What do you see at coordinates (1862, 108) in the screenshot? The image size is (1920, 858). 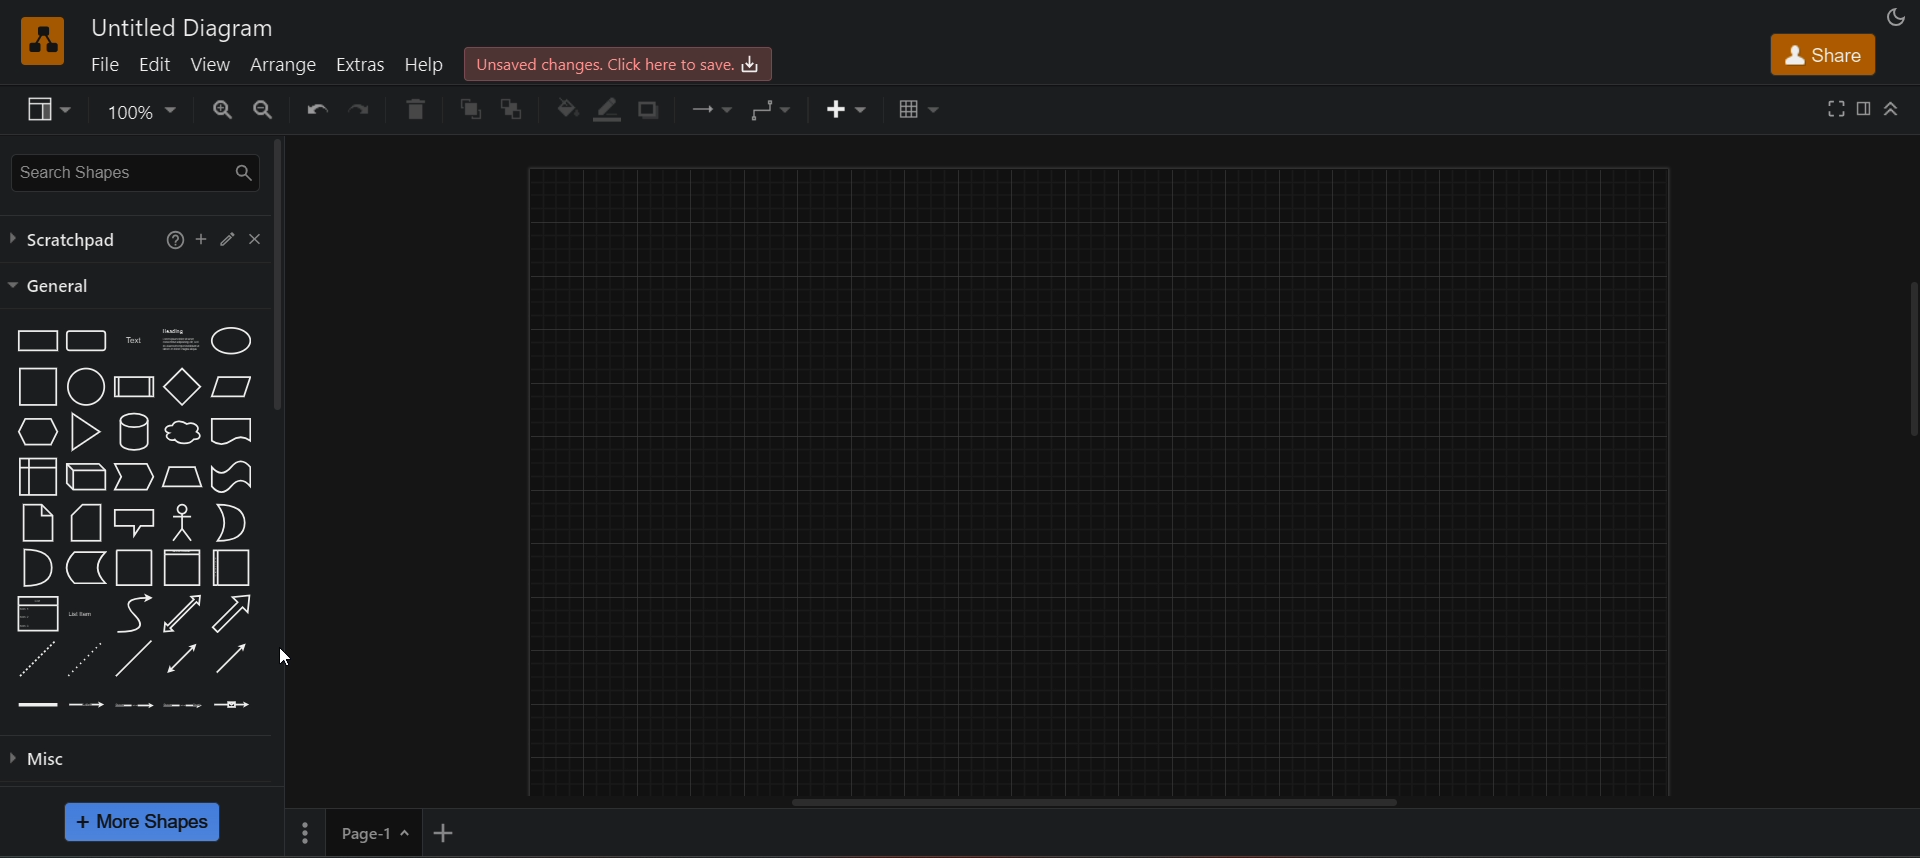 I see `format` at bounding box center [1862, 108].